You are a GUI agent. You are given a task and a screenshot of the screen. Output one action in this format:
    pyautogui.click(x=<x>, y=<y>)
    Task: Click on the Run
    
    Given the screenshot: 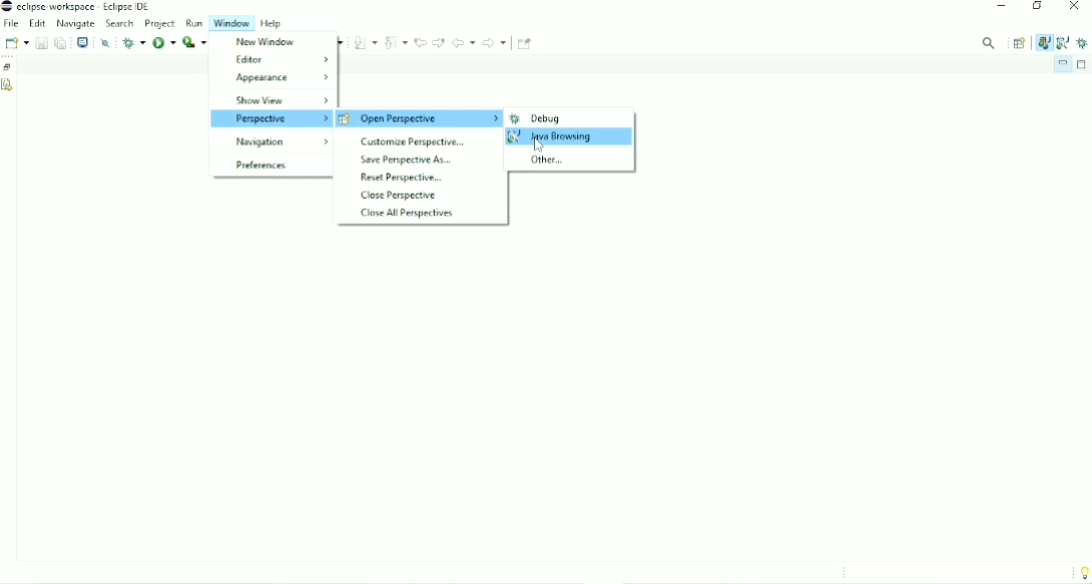 What is the action you would take?
    pyautogui.click(x=195, y=23)
    